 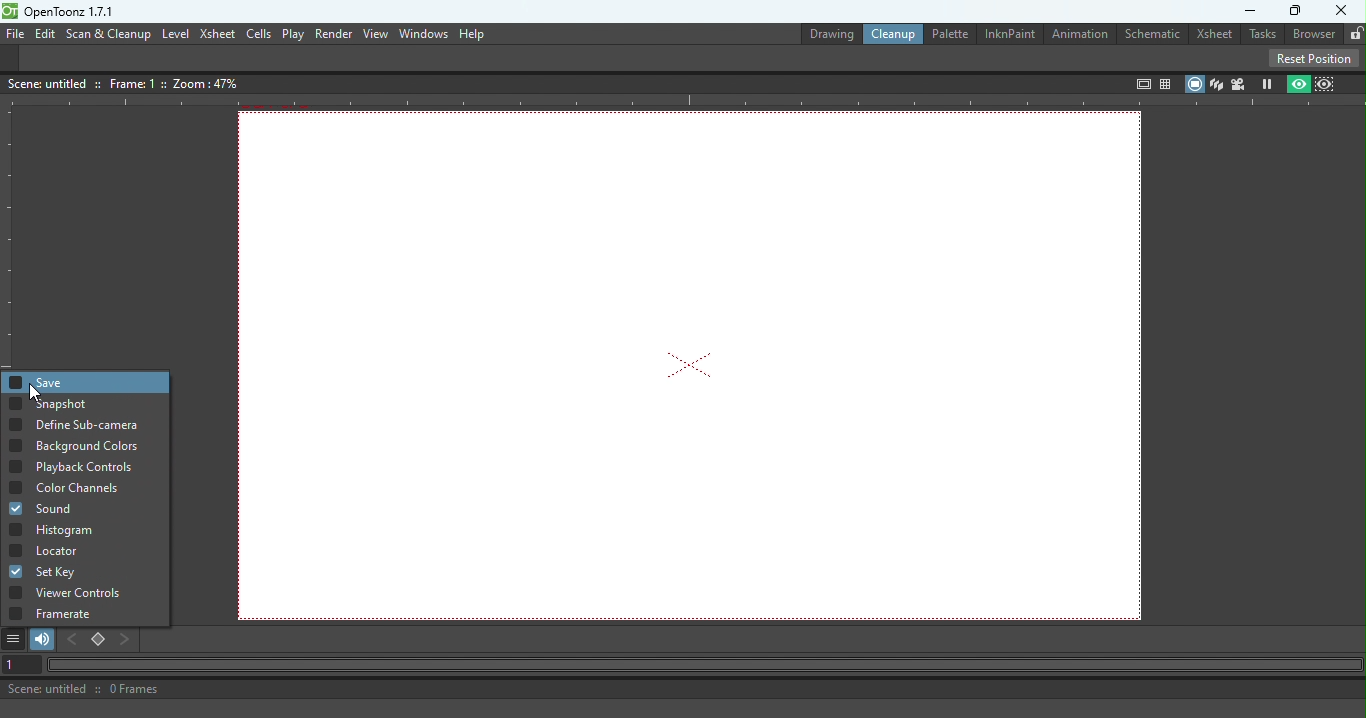 What do you see at coordinates (70, 571) in the screenshot?
I see `Set Key` at bounding box center [70, 571].